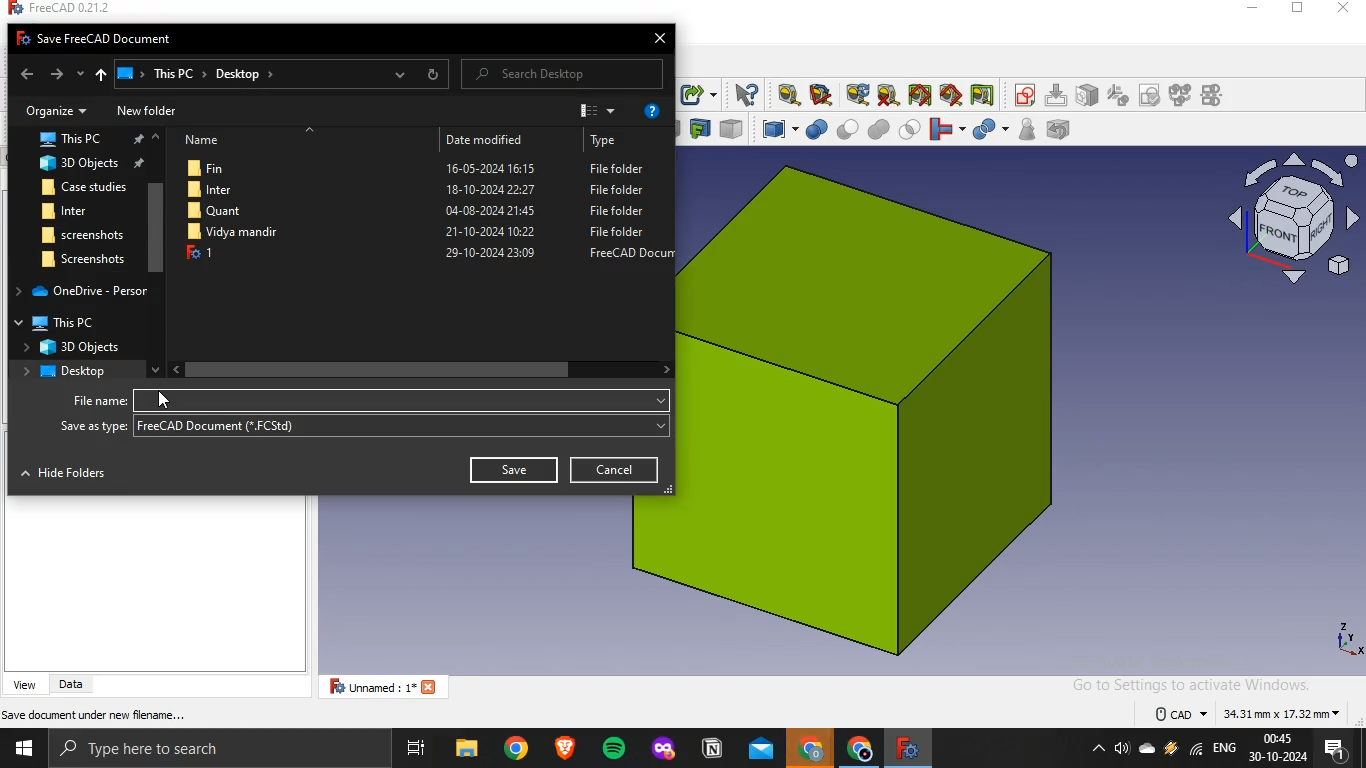 The height and width of the screenshot is (768, 1366). What do you see at coordinates (51, 110) in the screenshot?
I see `Organize` at bounding box center [51, 110].